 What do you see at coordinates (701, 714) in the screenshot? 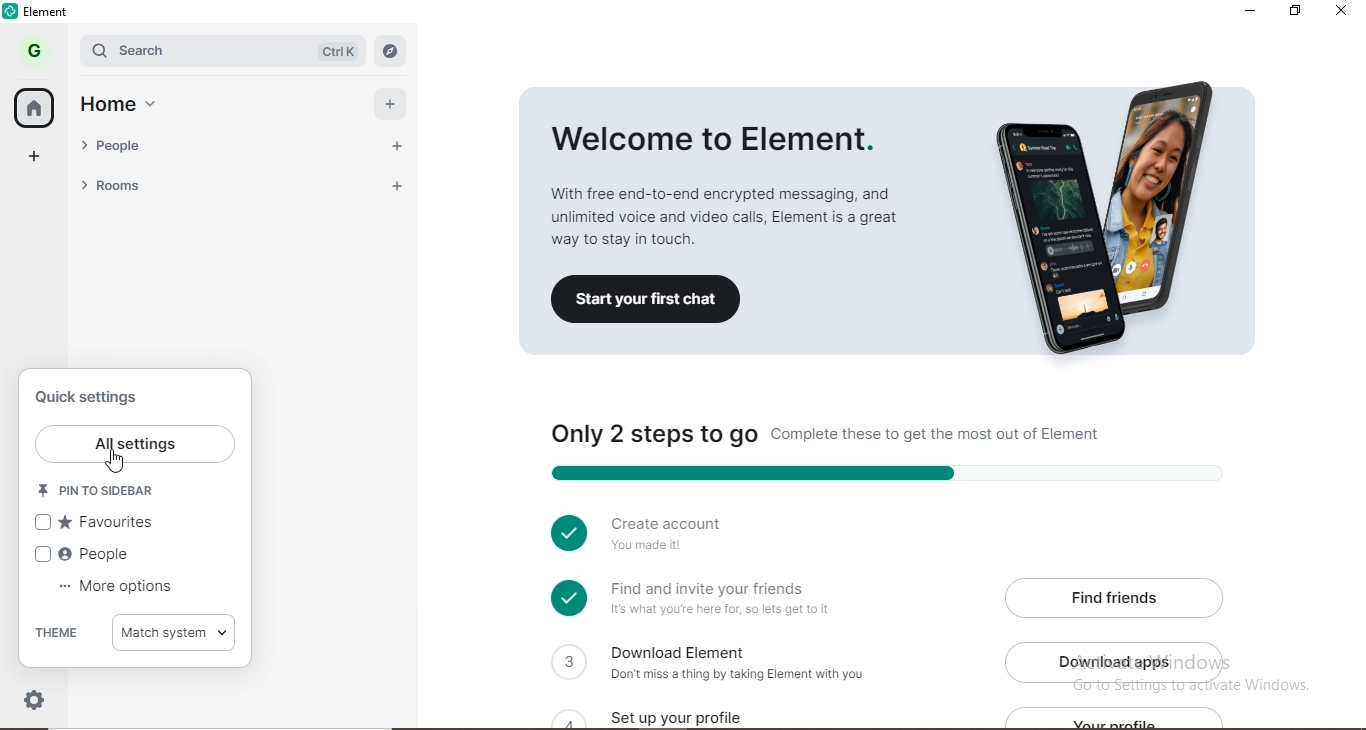
I see `set up your profile` at bounding box center [701, 714].